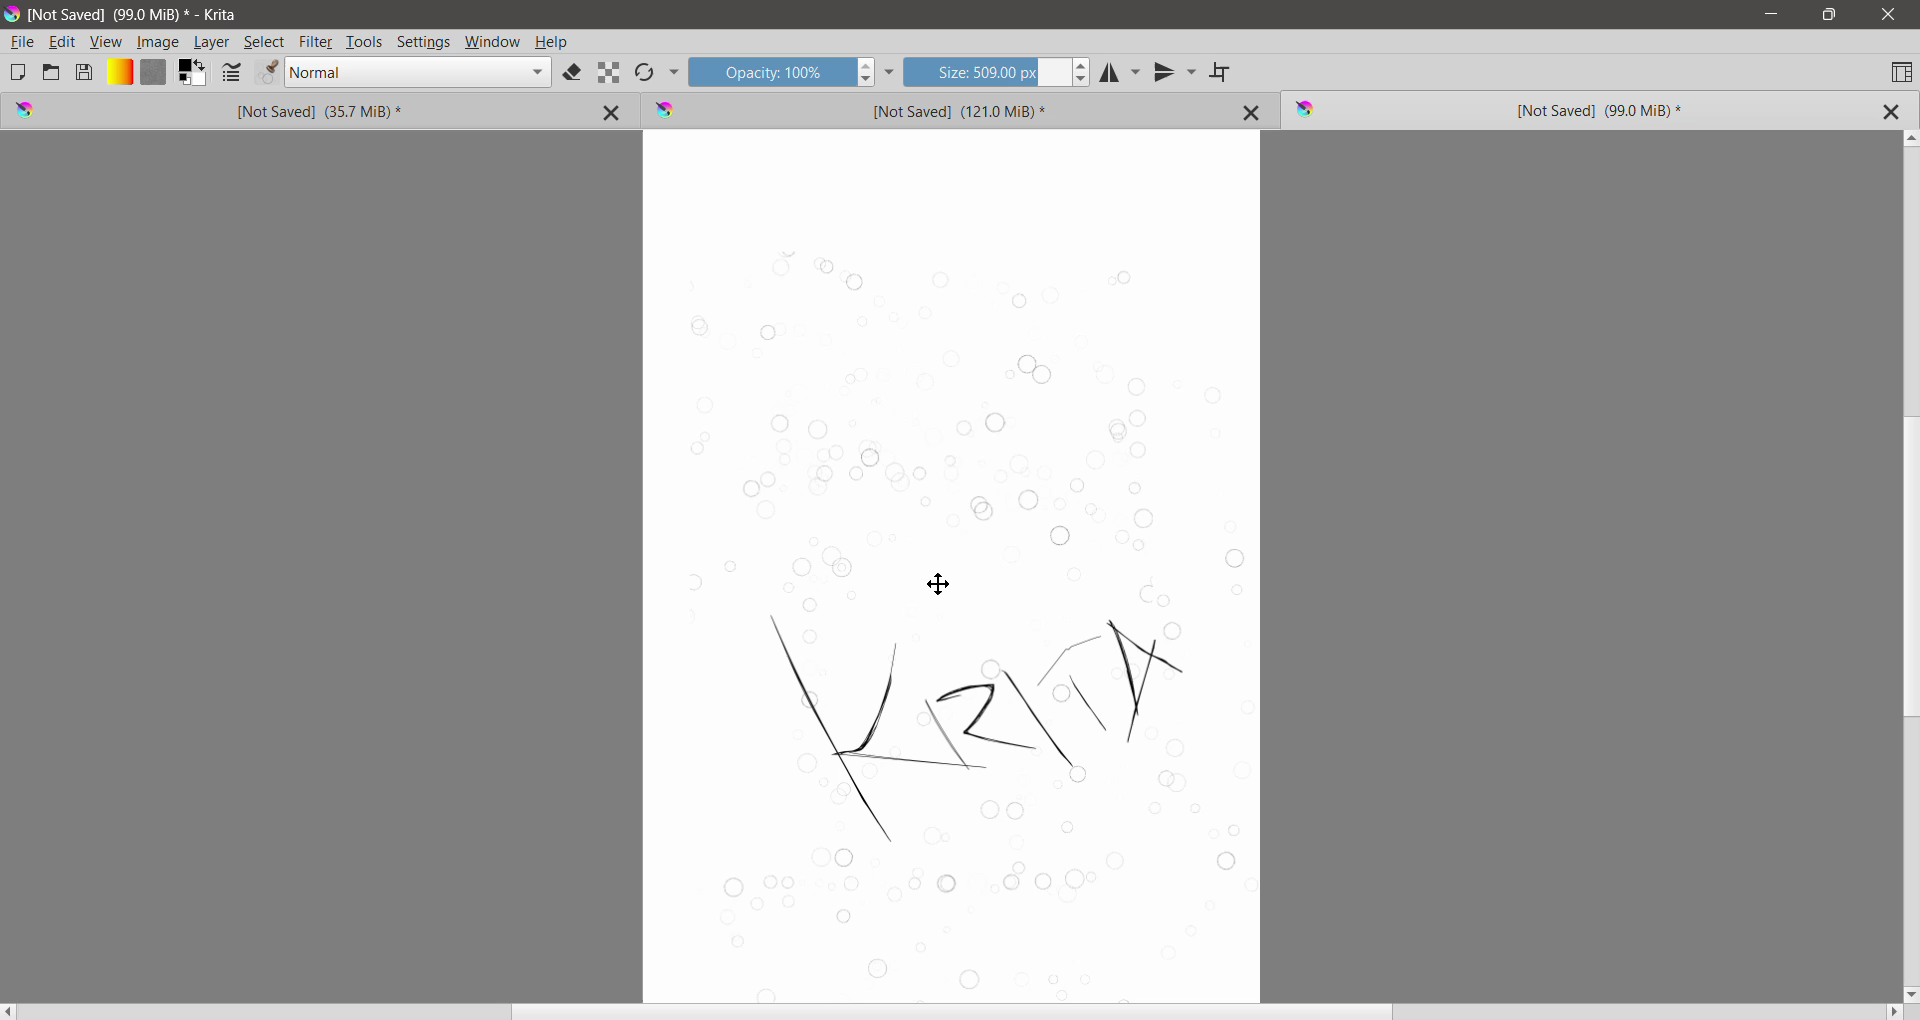 This screenshot has height=1020, width=1920. Describe the element at coordinates (938, 584) in the screenshot. I see `Move tool cursor` at that location.